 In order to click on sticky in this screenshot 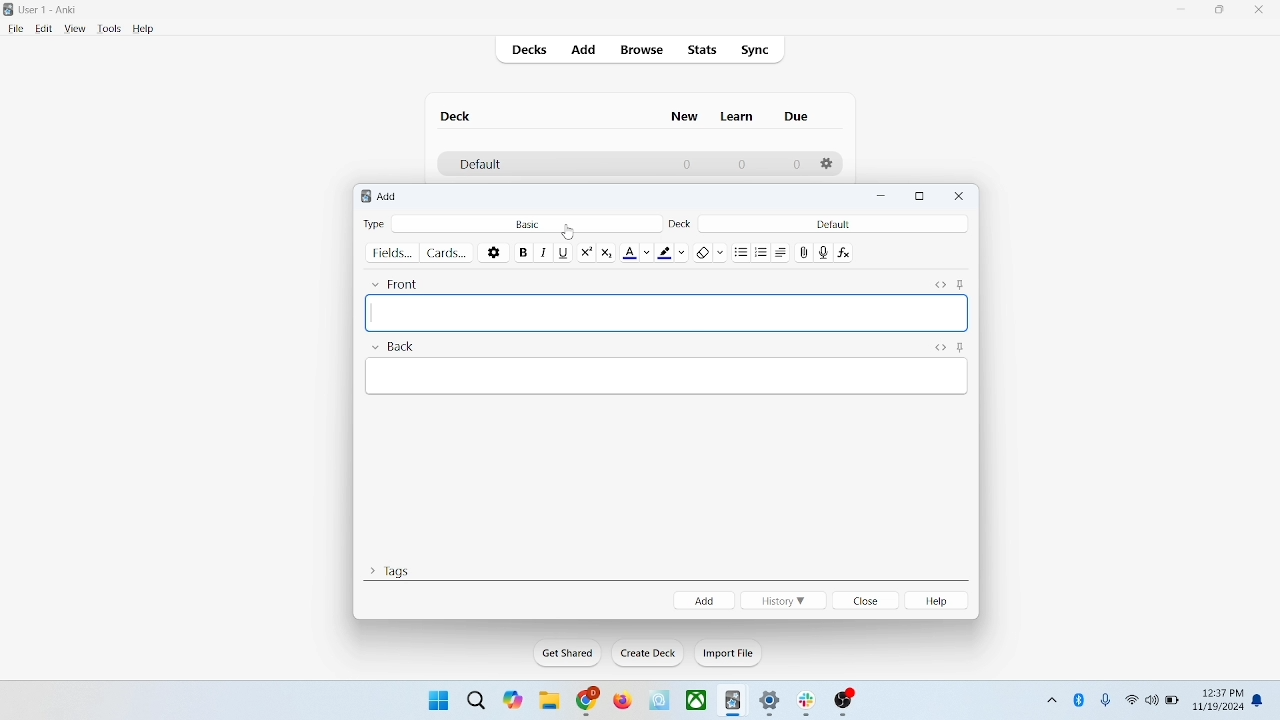, I will do `click(960, 284)`.